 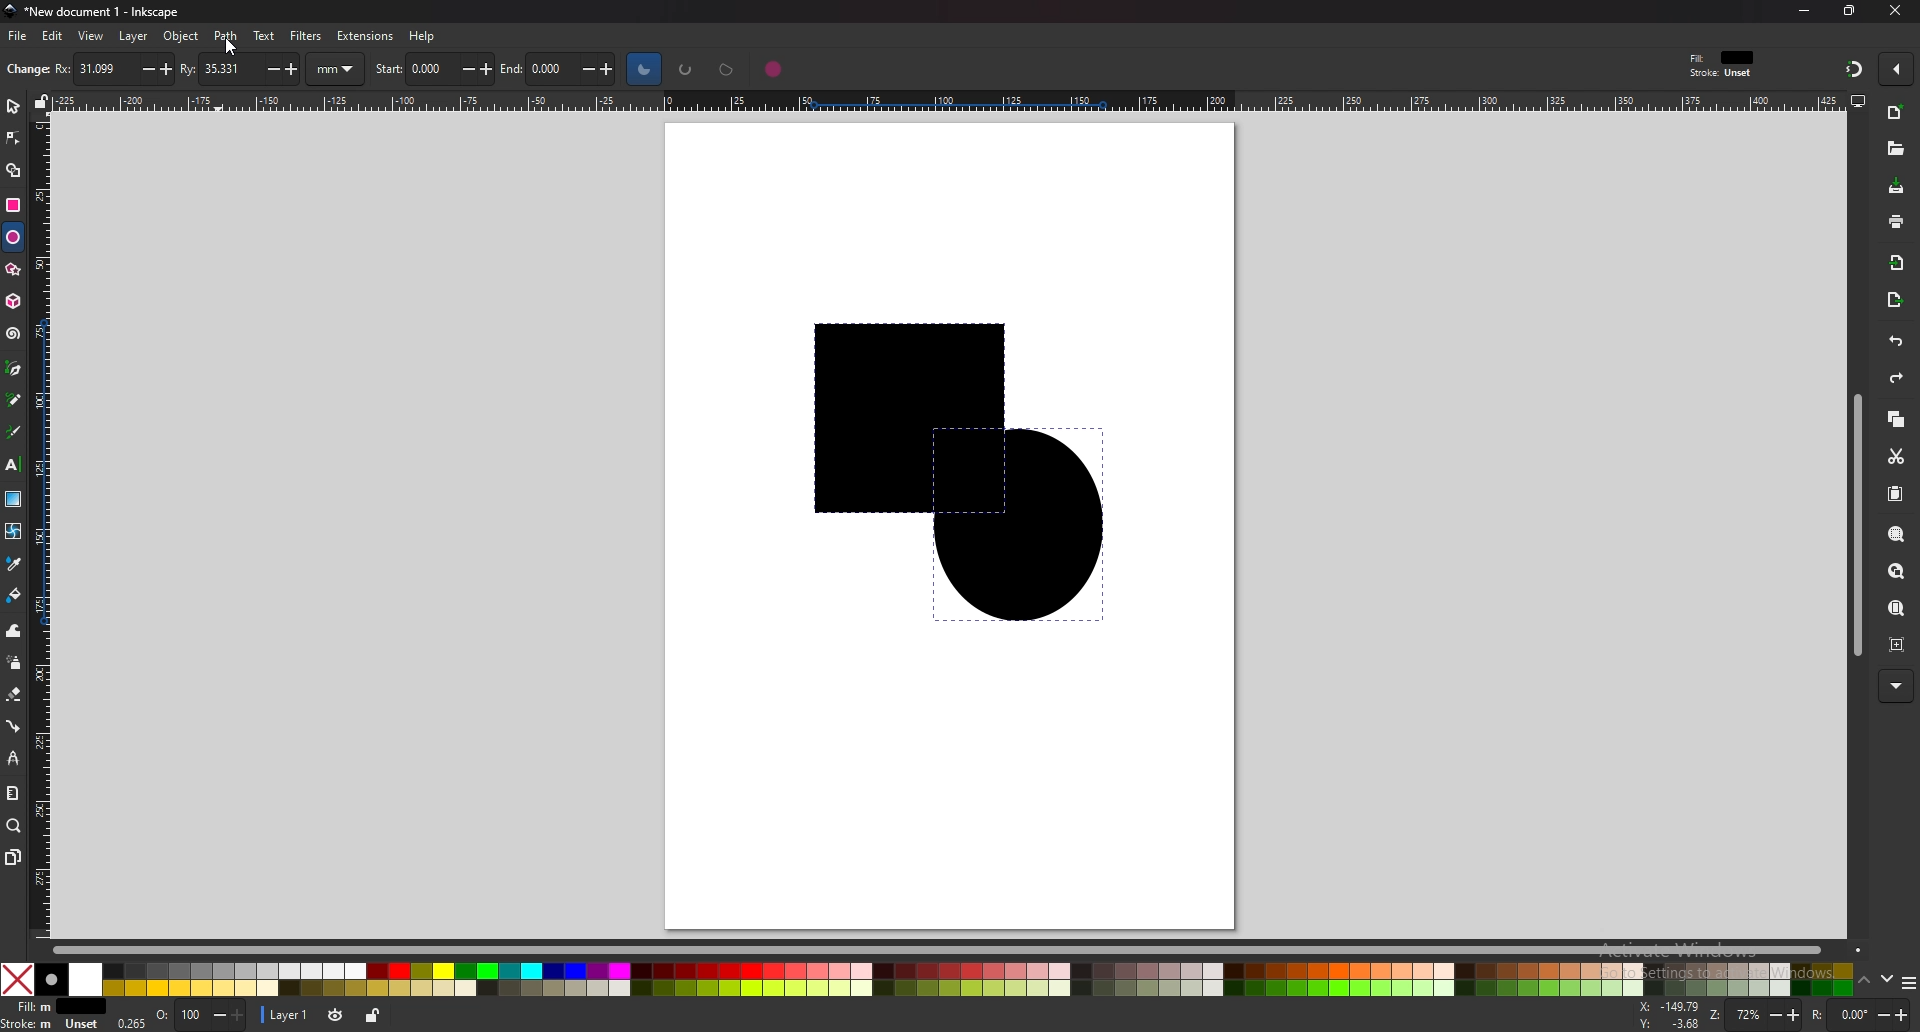 What do you see at coordinates (644, 68) in the screenshot?
I see `slice` at bounding box center [644, 68].